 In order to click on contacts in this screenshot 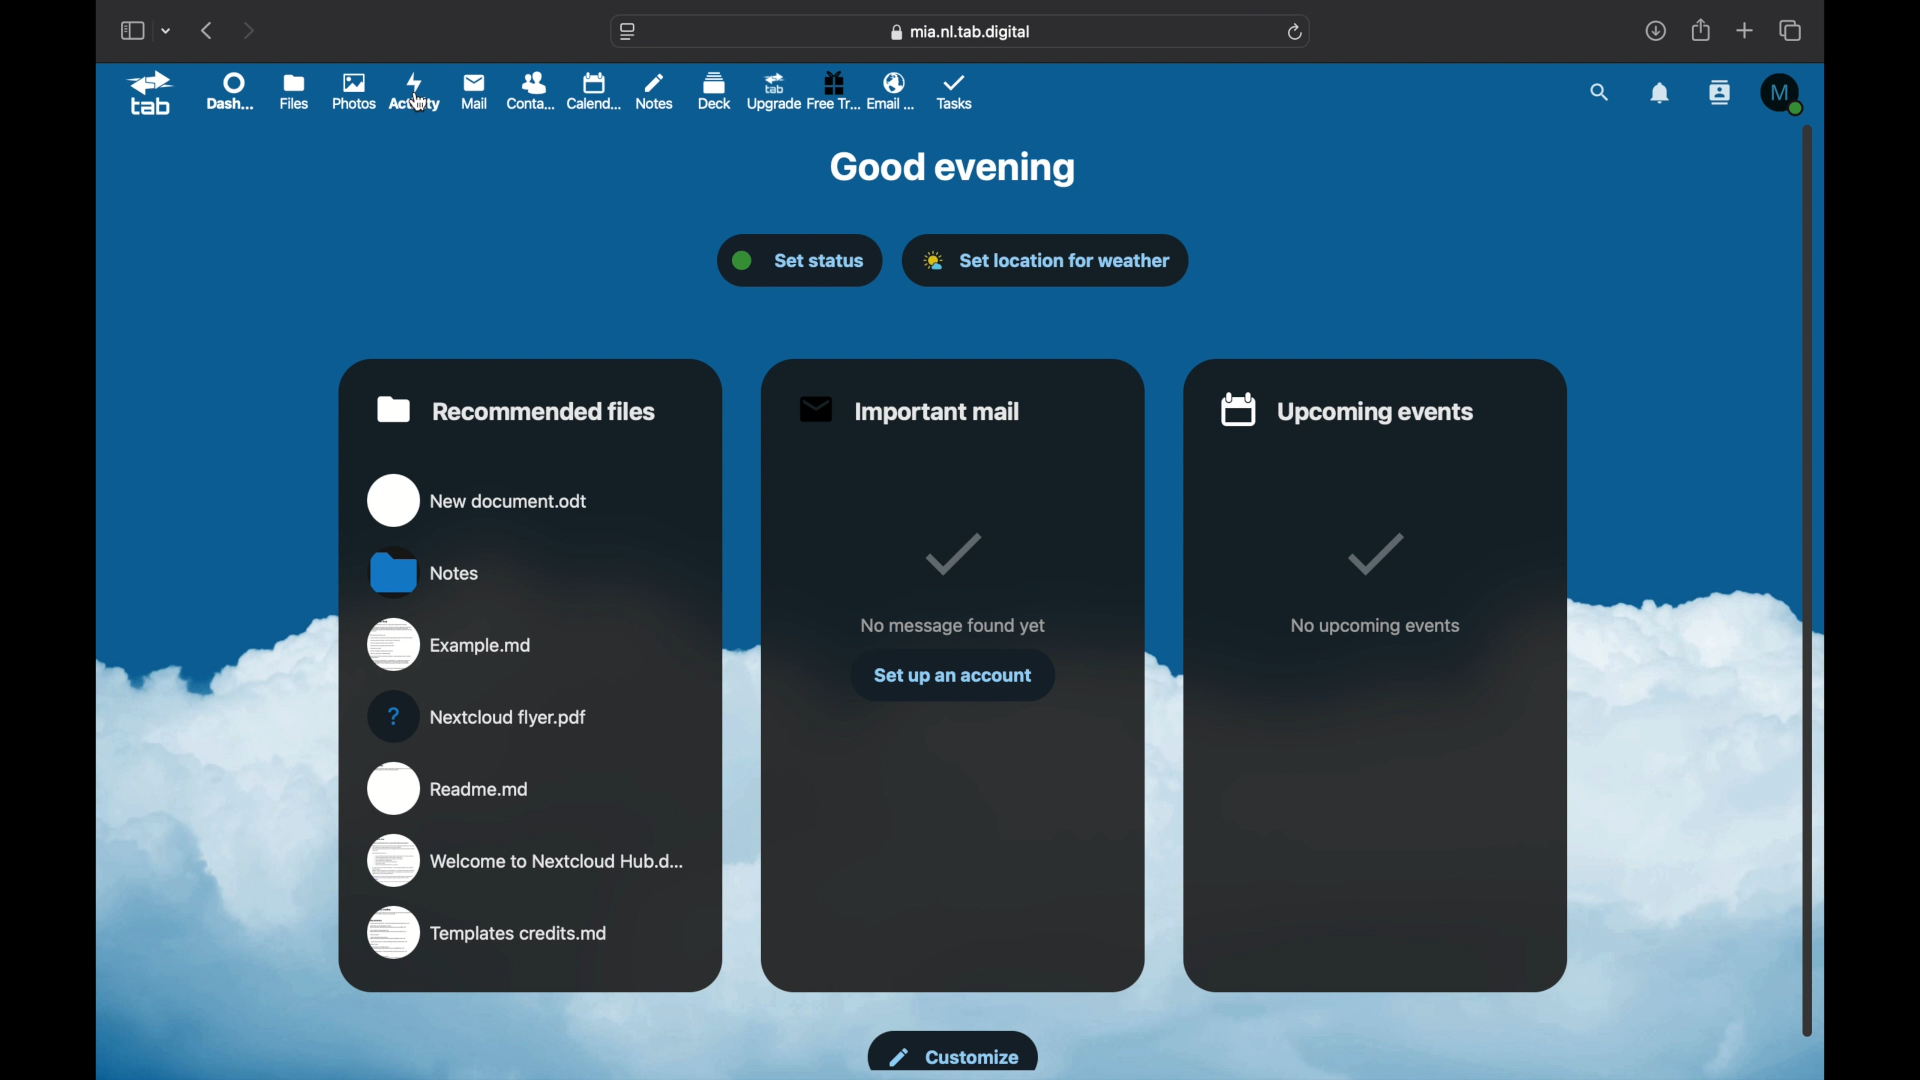, I will do `click(533, 91)`.